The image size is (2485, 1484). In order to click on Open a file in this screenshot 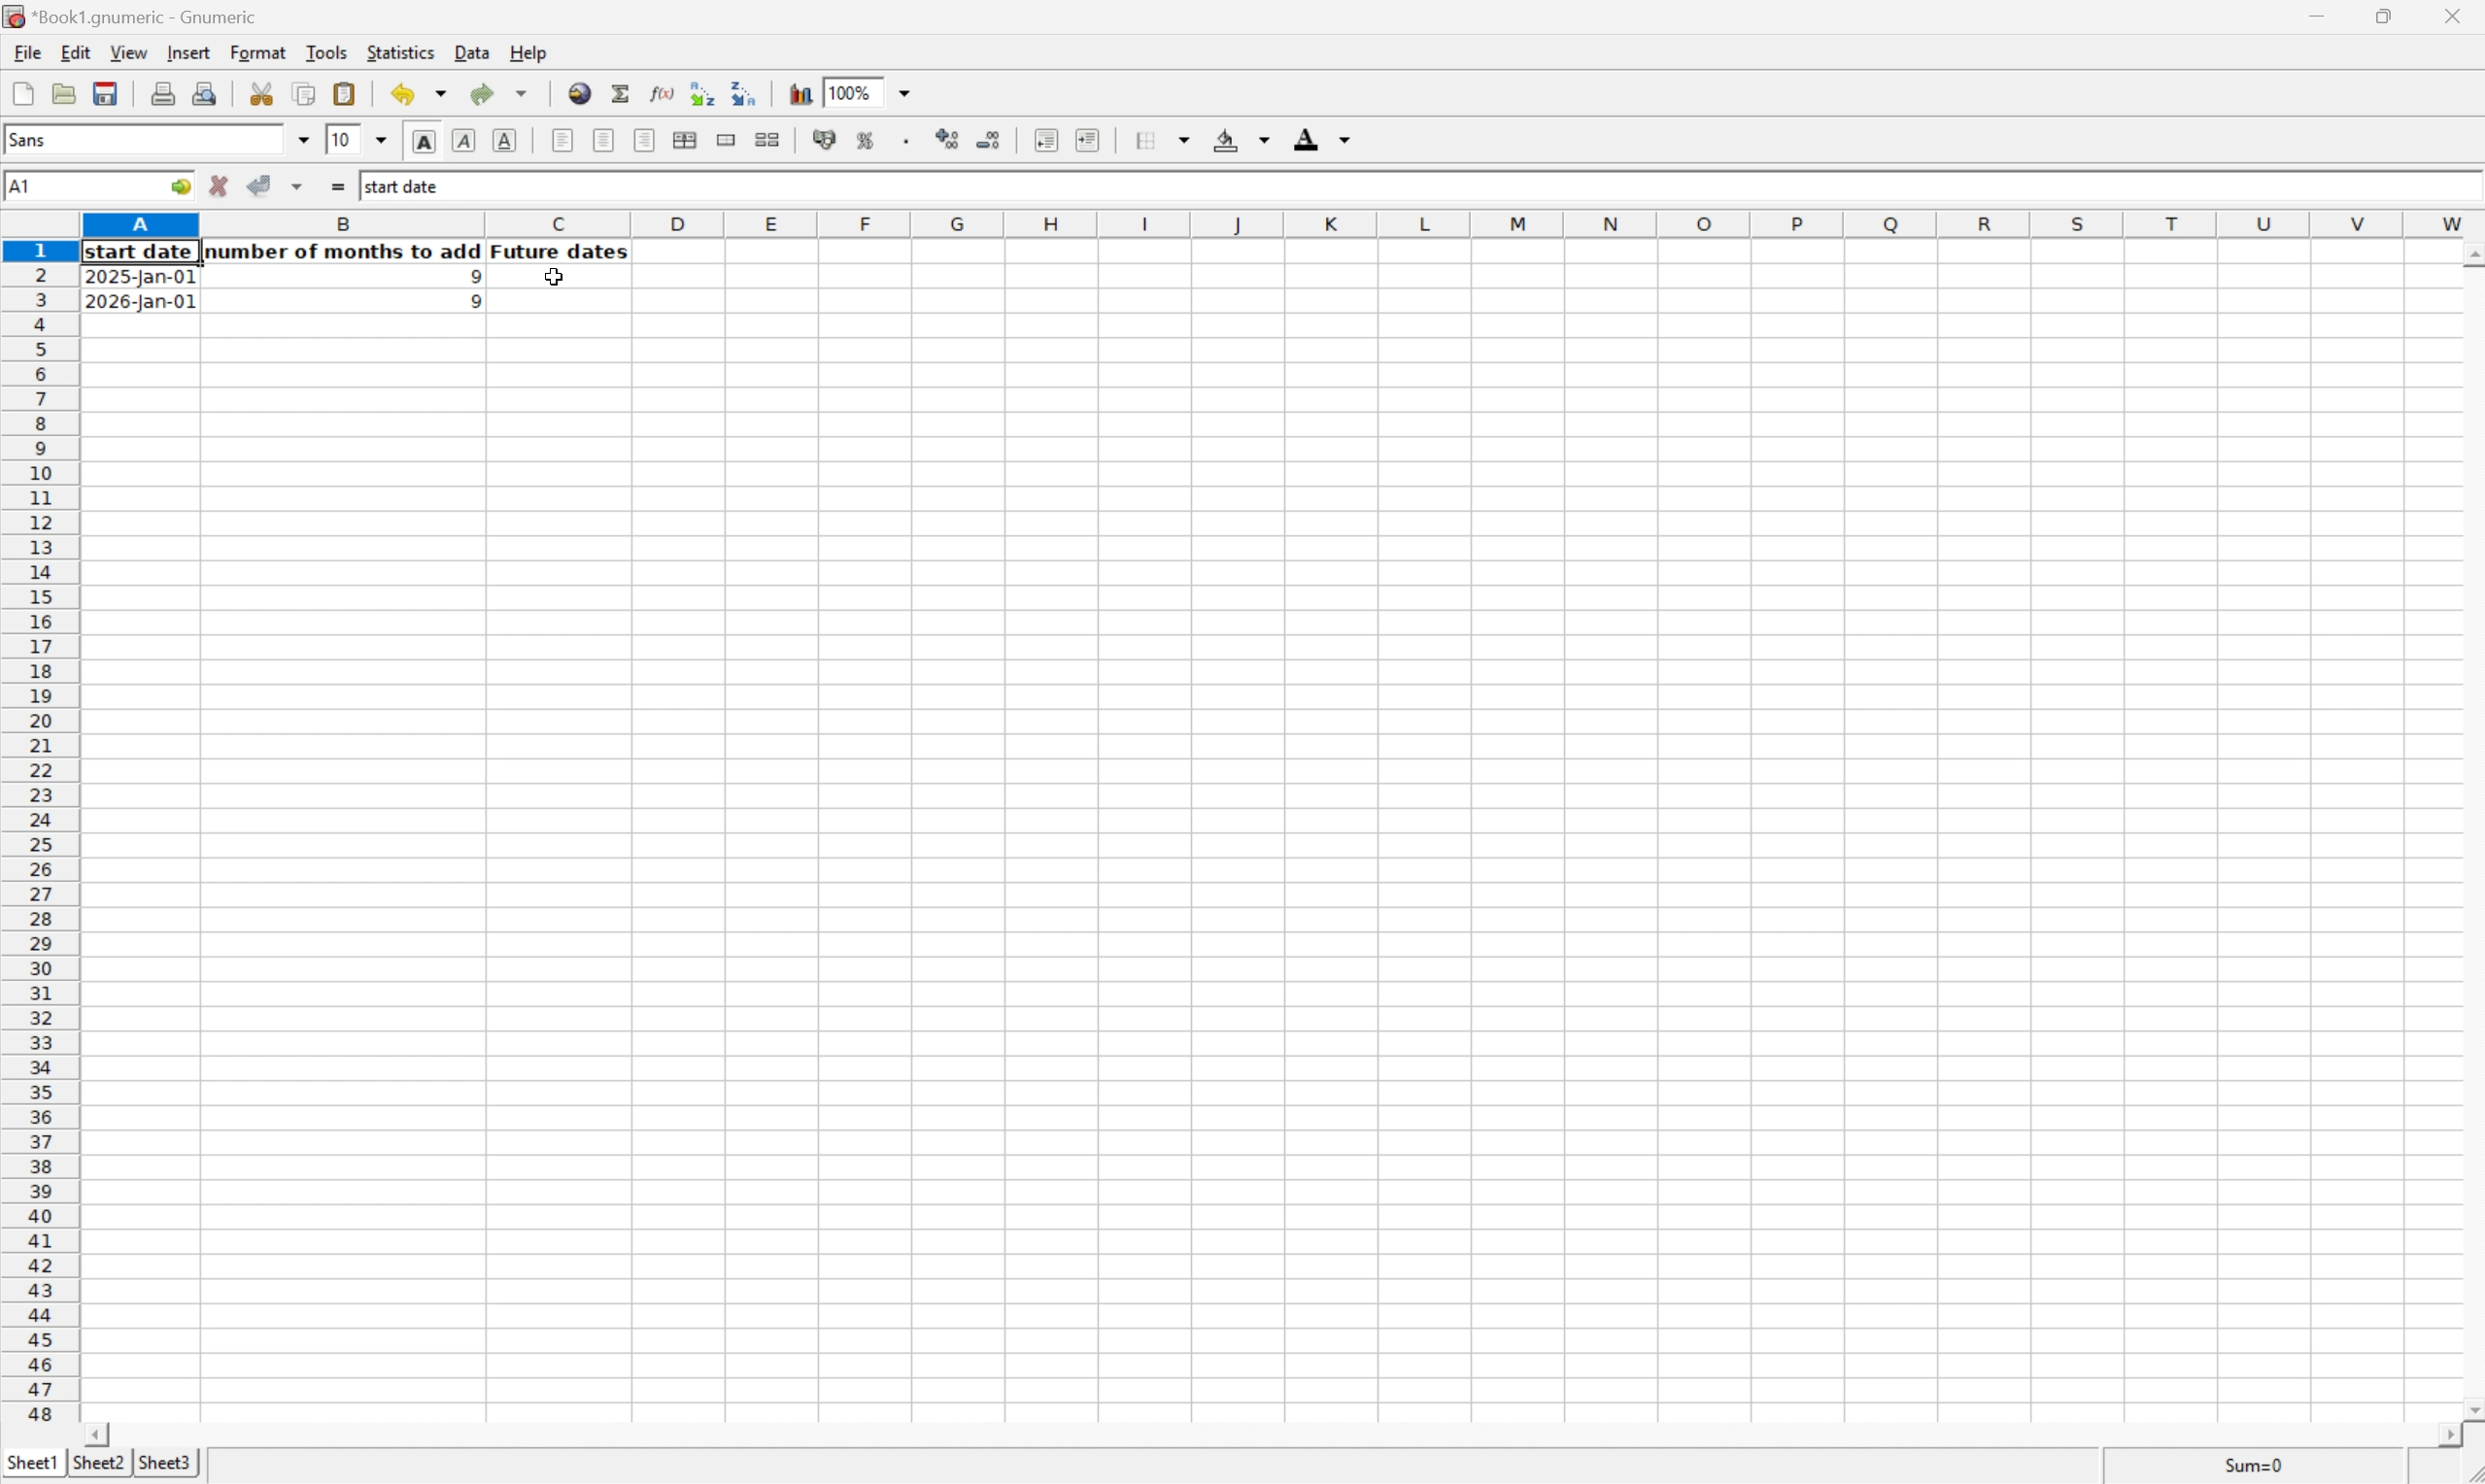, I will do `click(62, 93)`.